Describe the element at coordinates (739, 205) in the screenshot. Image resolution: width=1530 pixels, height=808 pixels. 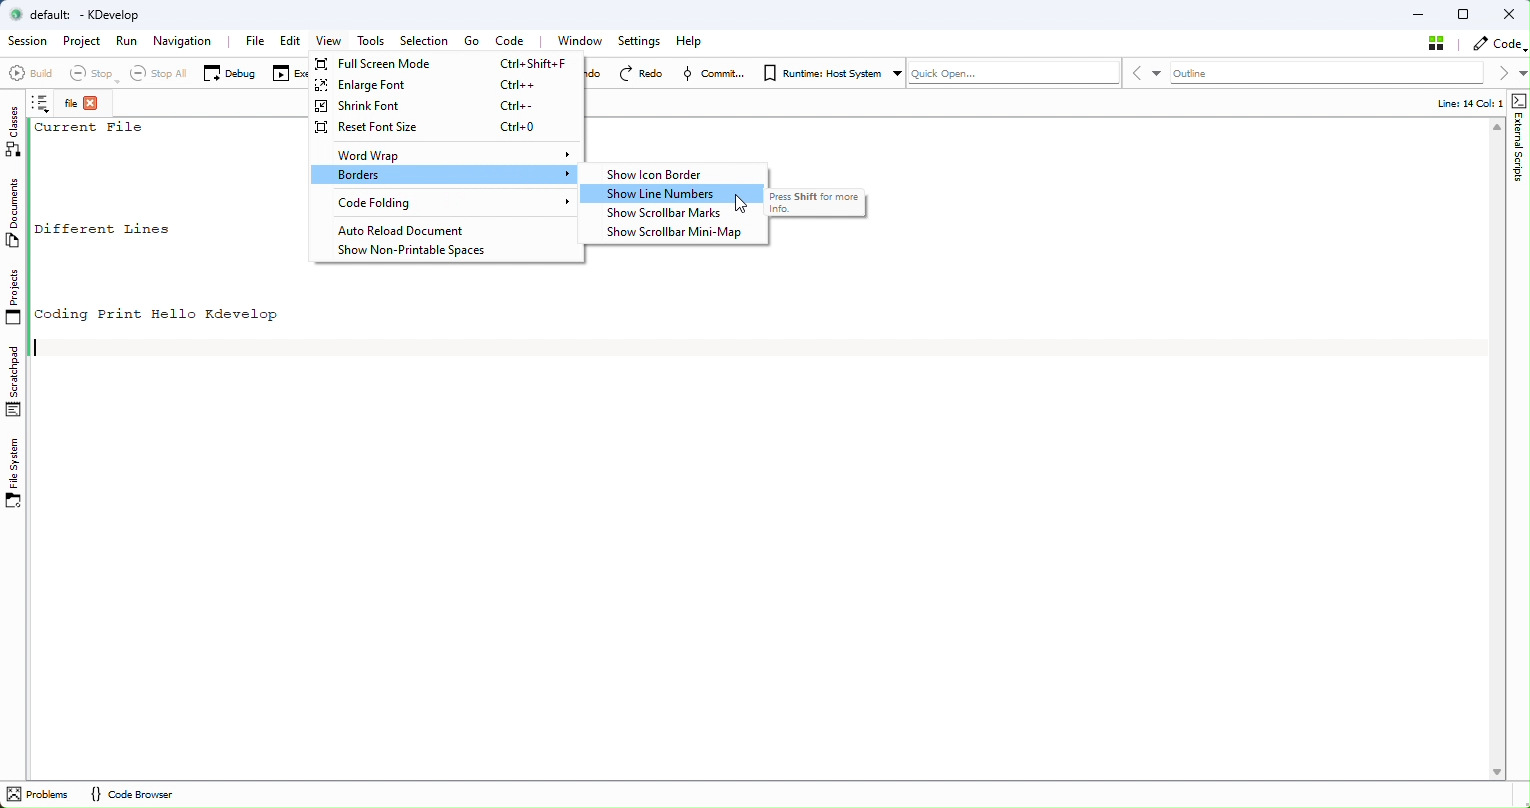
I see `Cursor` at that location.